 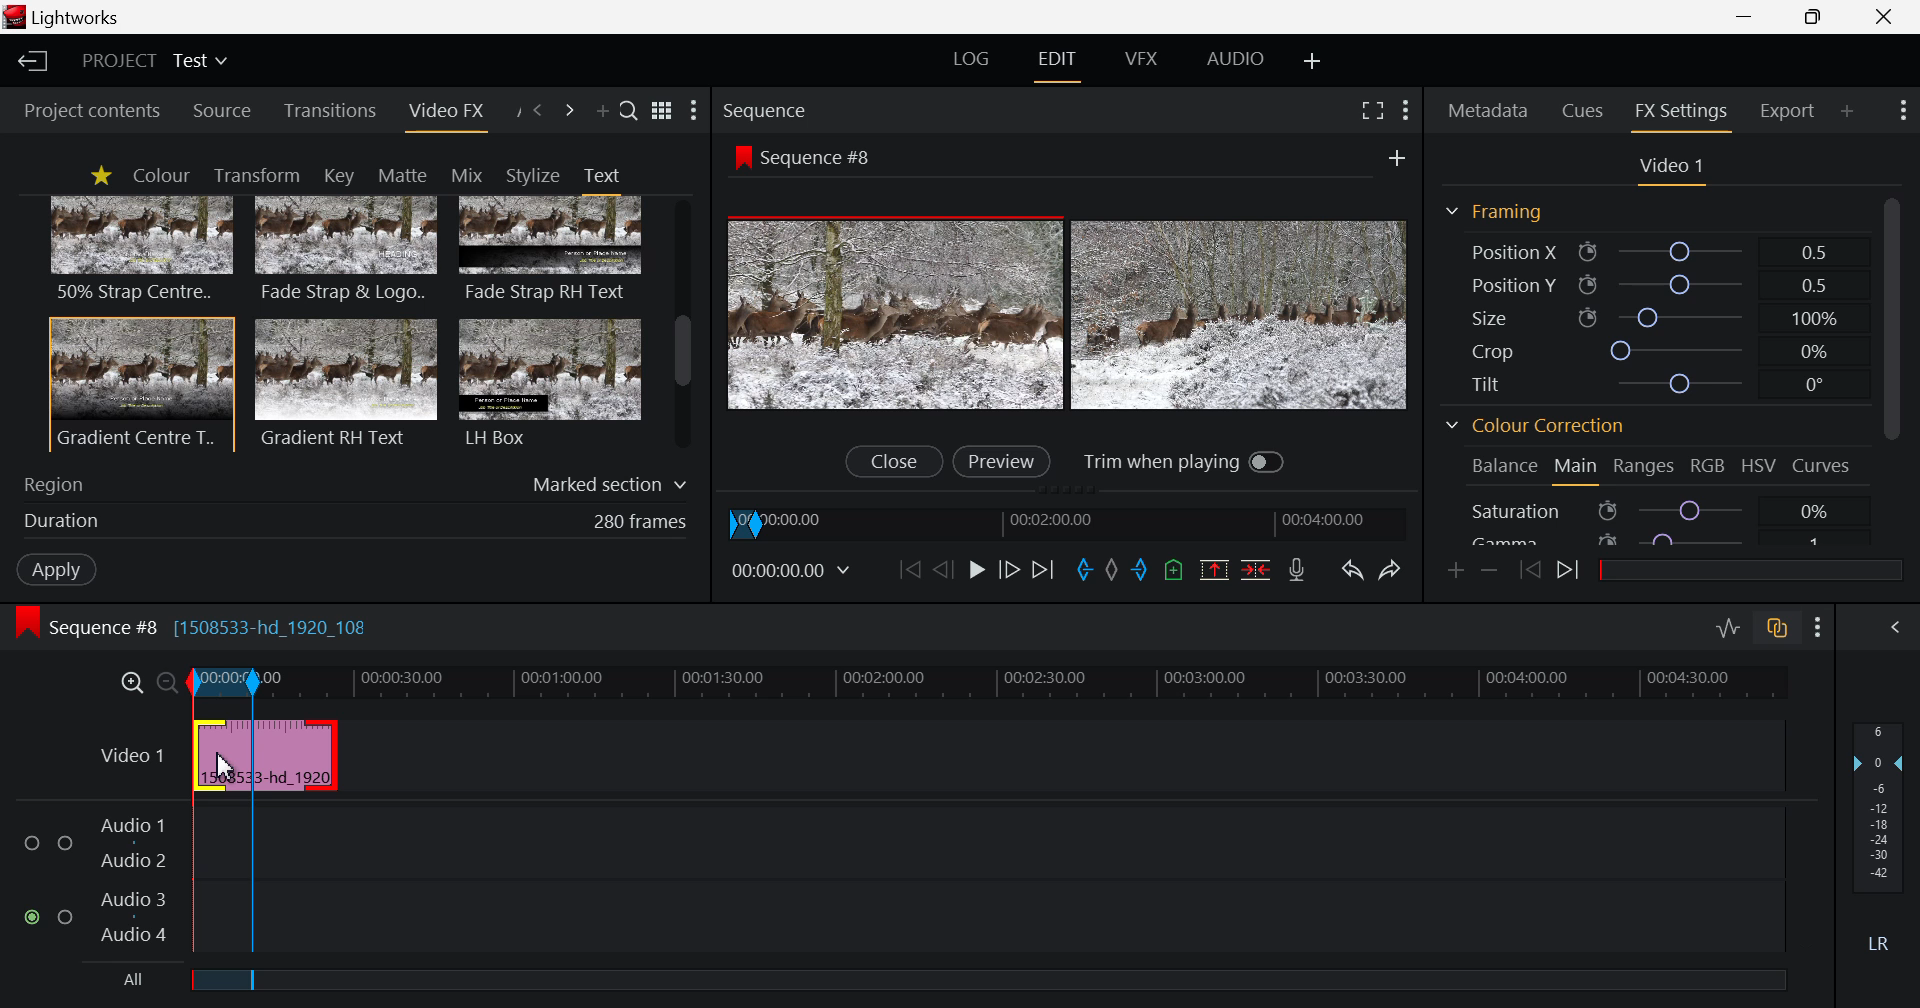 What do you see at coordinates (1256, 572) in the screenshot?
I see `Delete/Cut` at bounding box center [1256, 572].